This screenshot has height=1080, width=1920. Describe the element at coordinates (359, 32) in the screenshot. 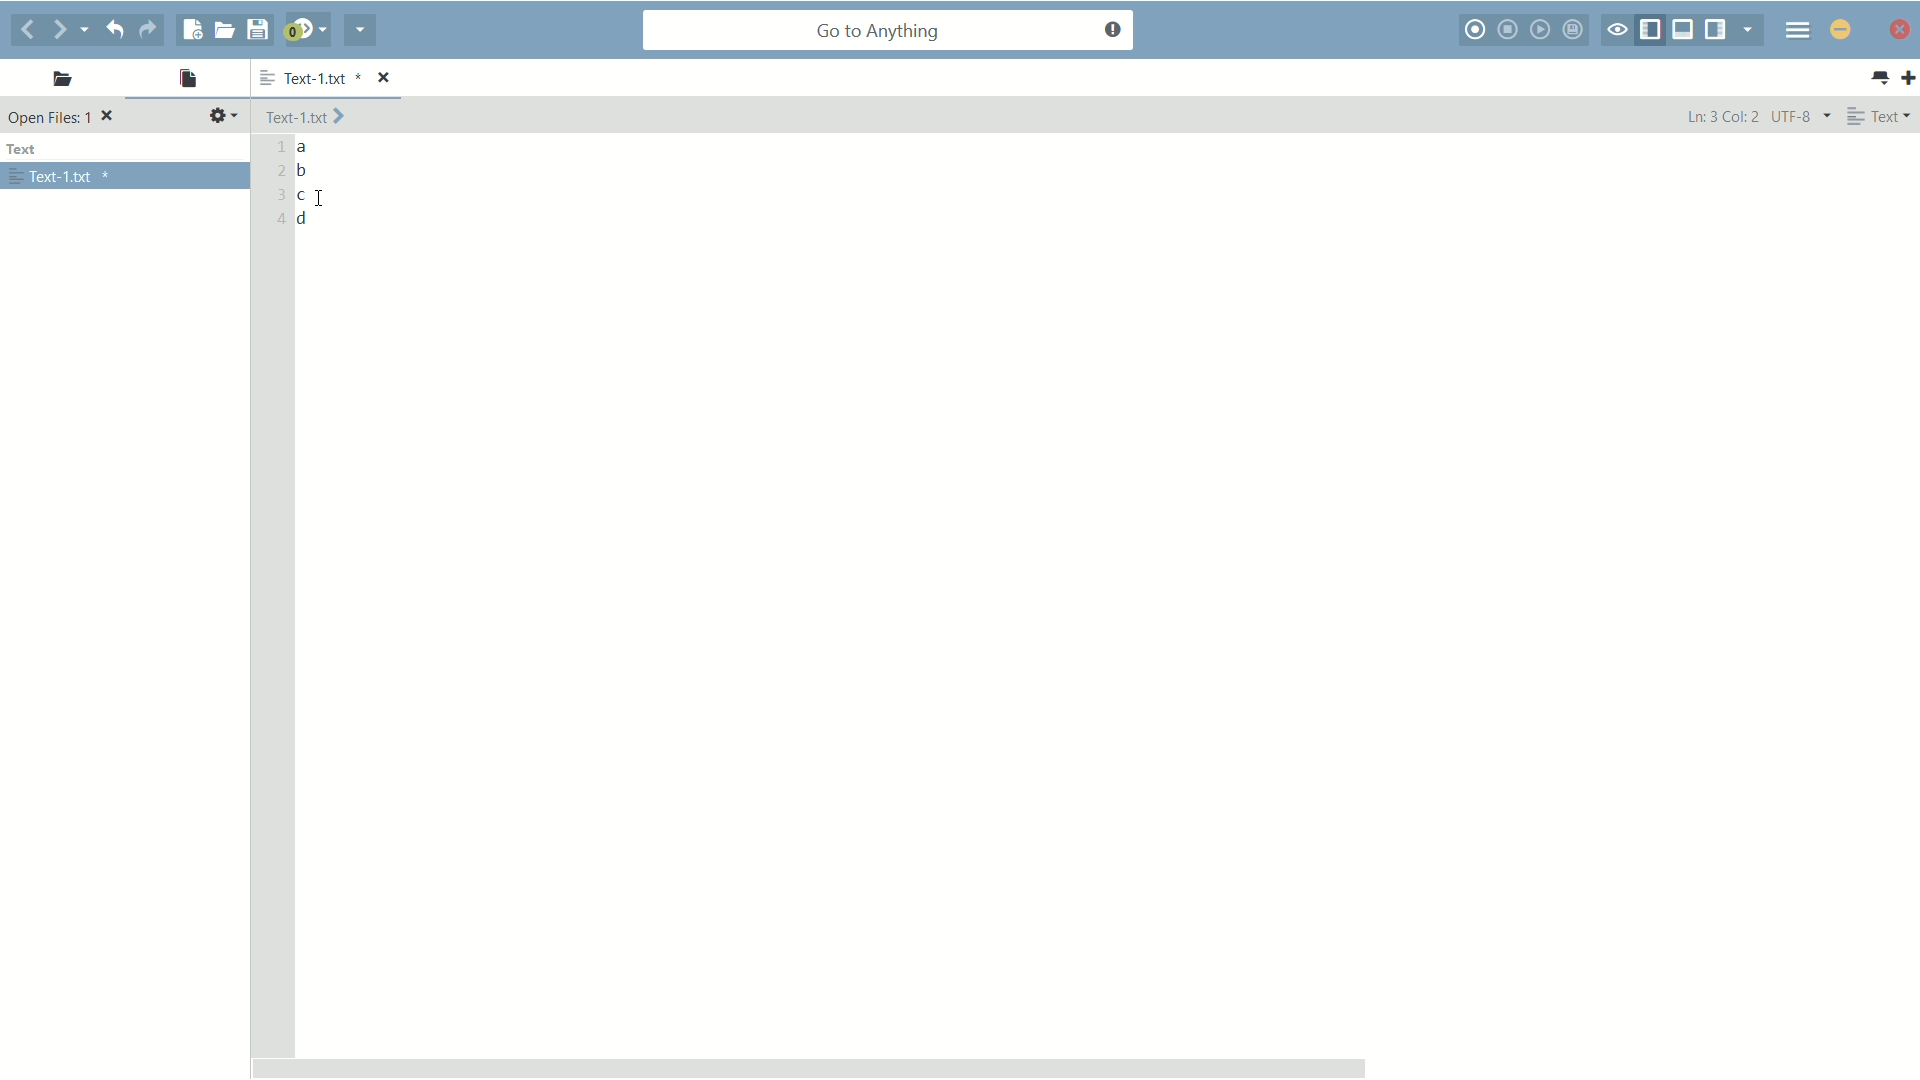

I see `share current file` at that location.